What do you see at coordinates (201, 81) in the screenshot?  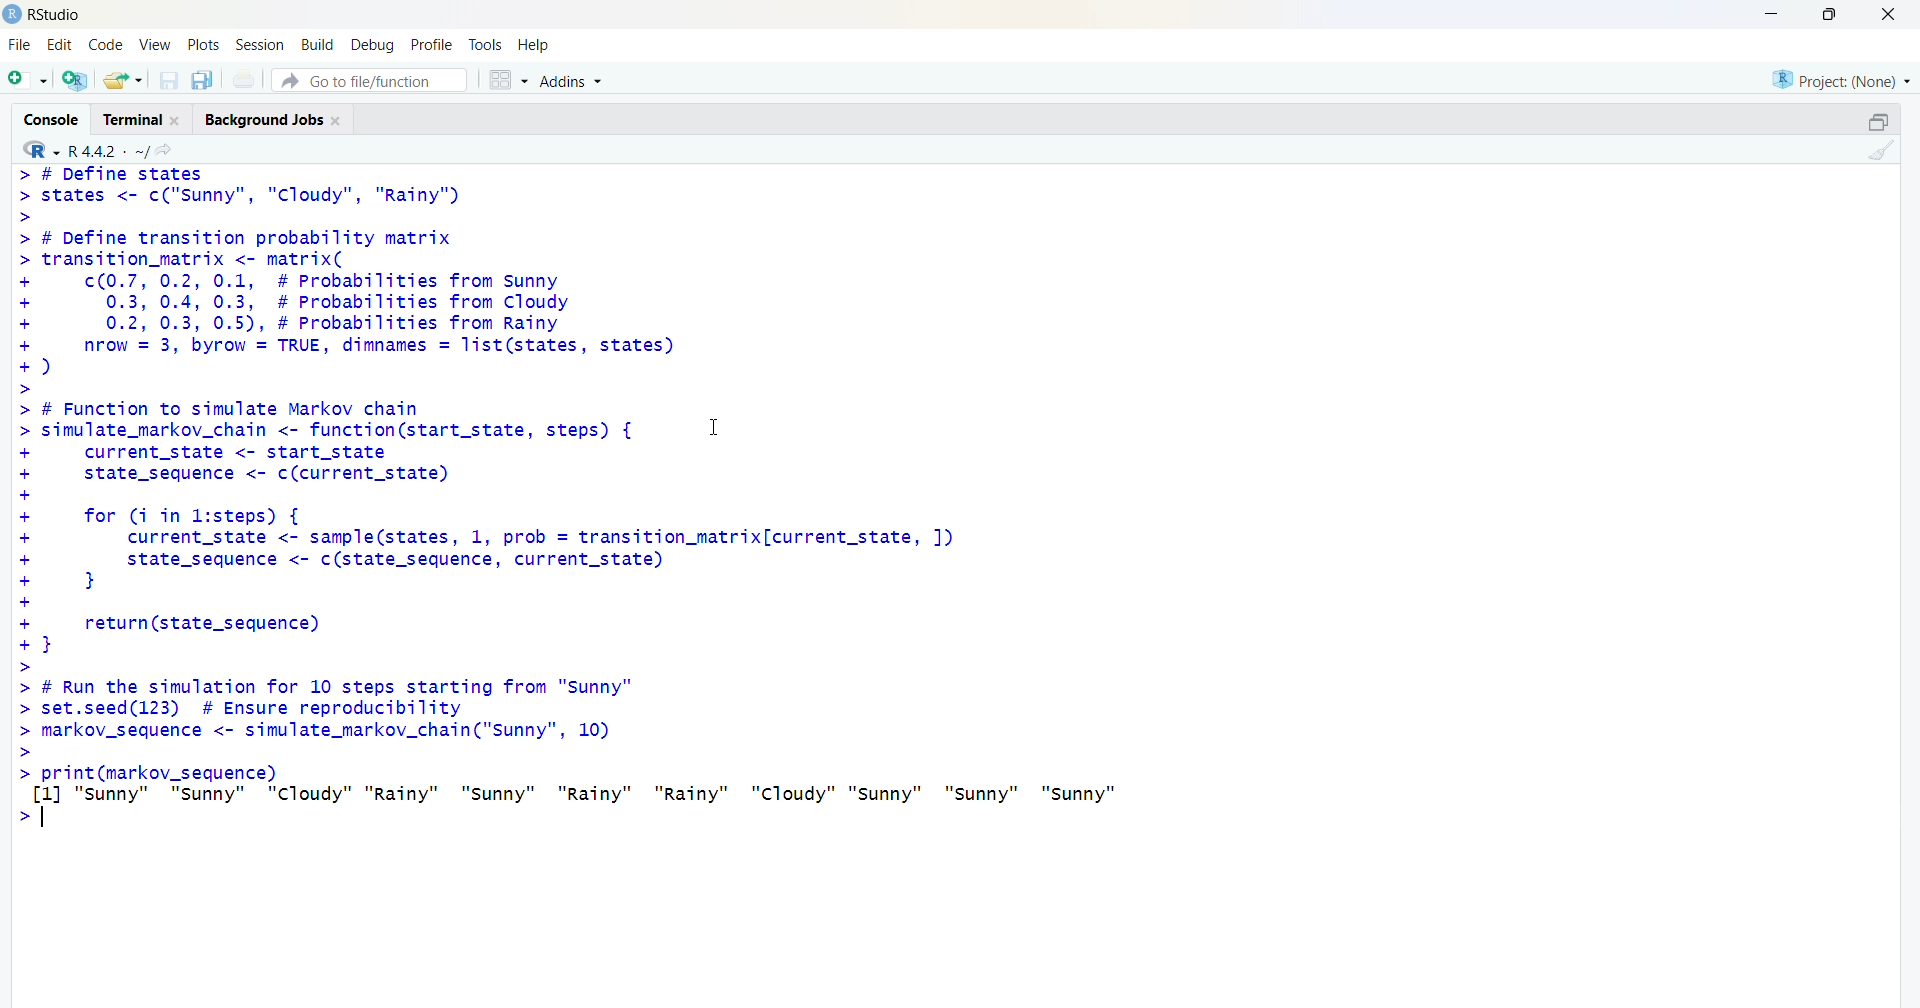 I see `save all open document` at bounding box center [201, 81].